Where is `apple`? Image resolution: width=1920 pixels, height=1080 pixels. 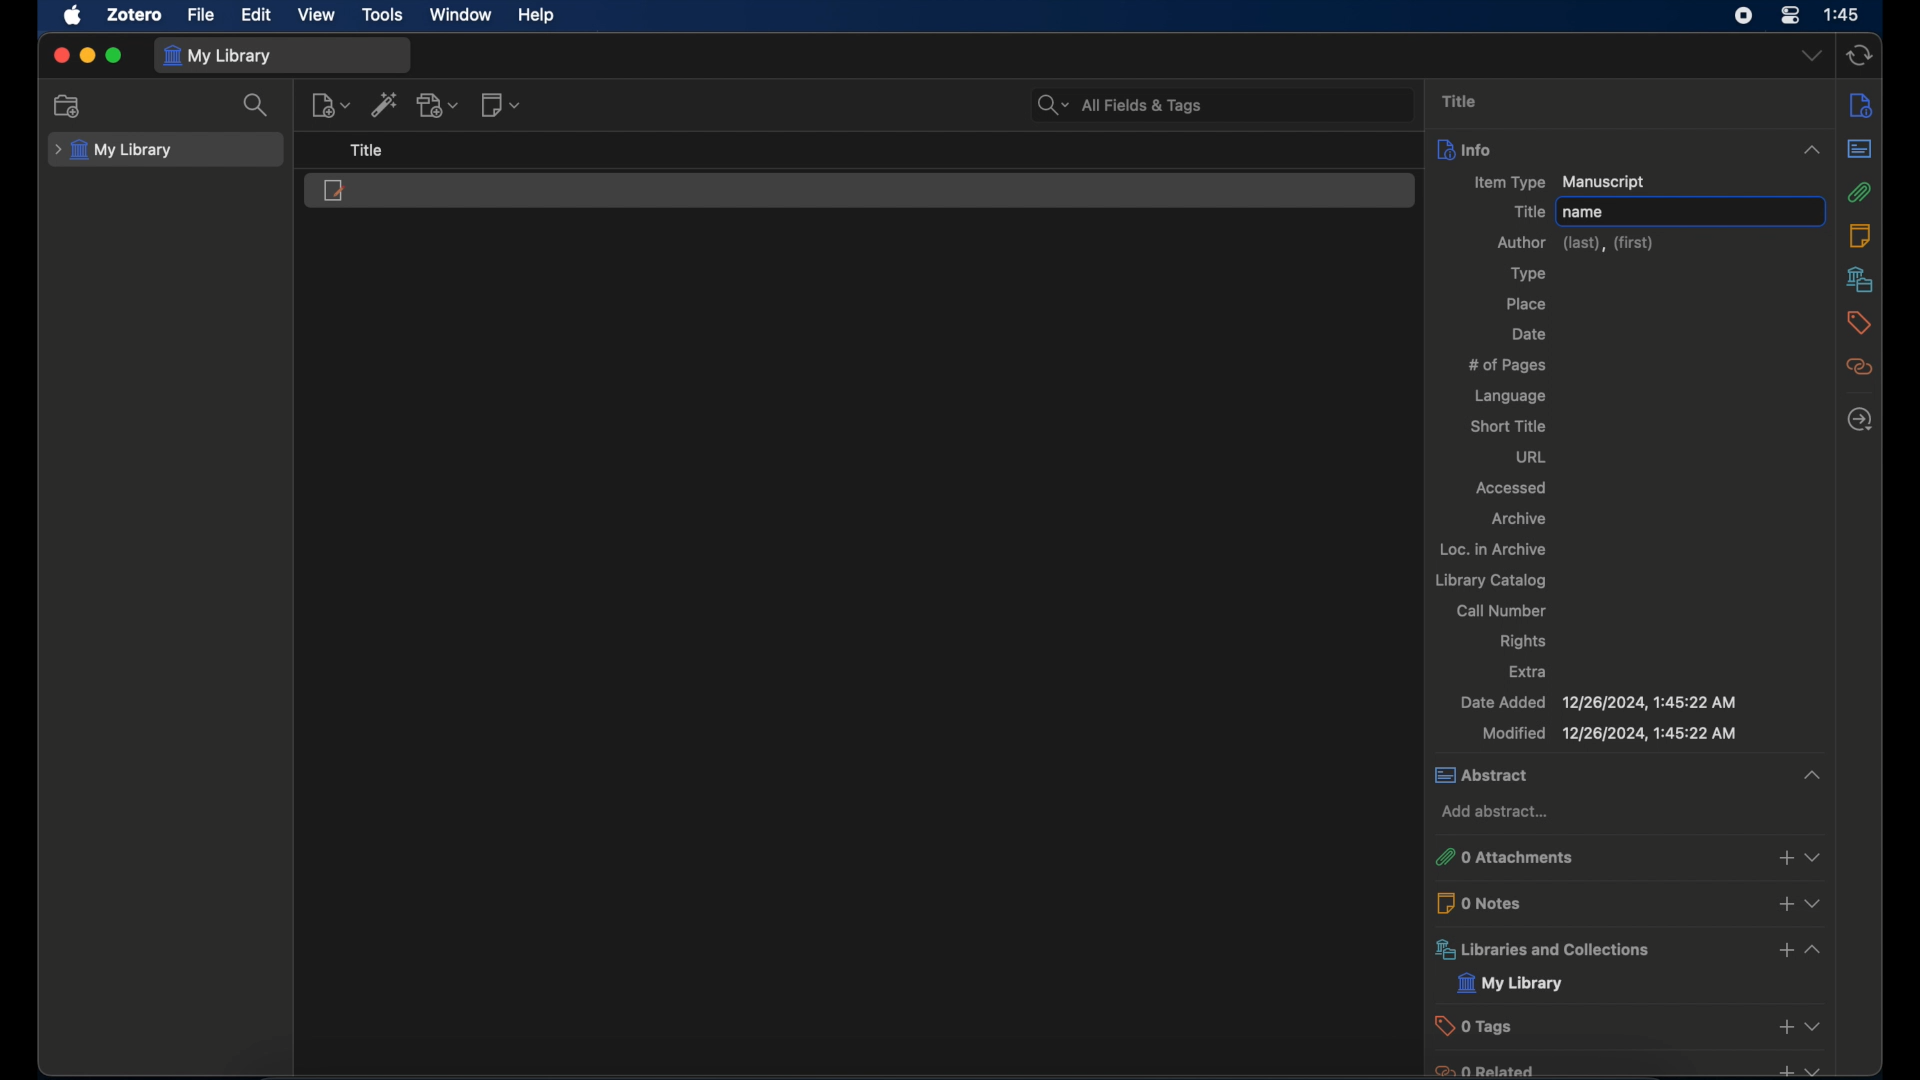
apple is located at coordinates (71, 15).